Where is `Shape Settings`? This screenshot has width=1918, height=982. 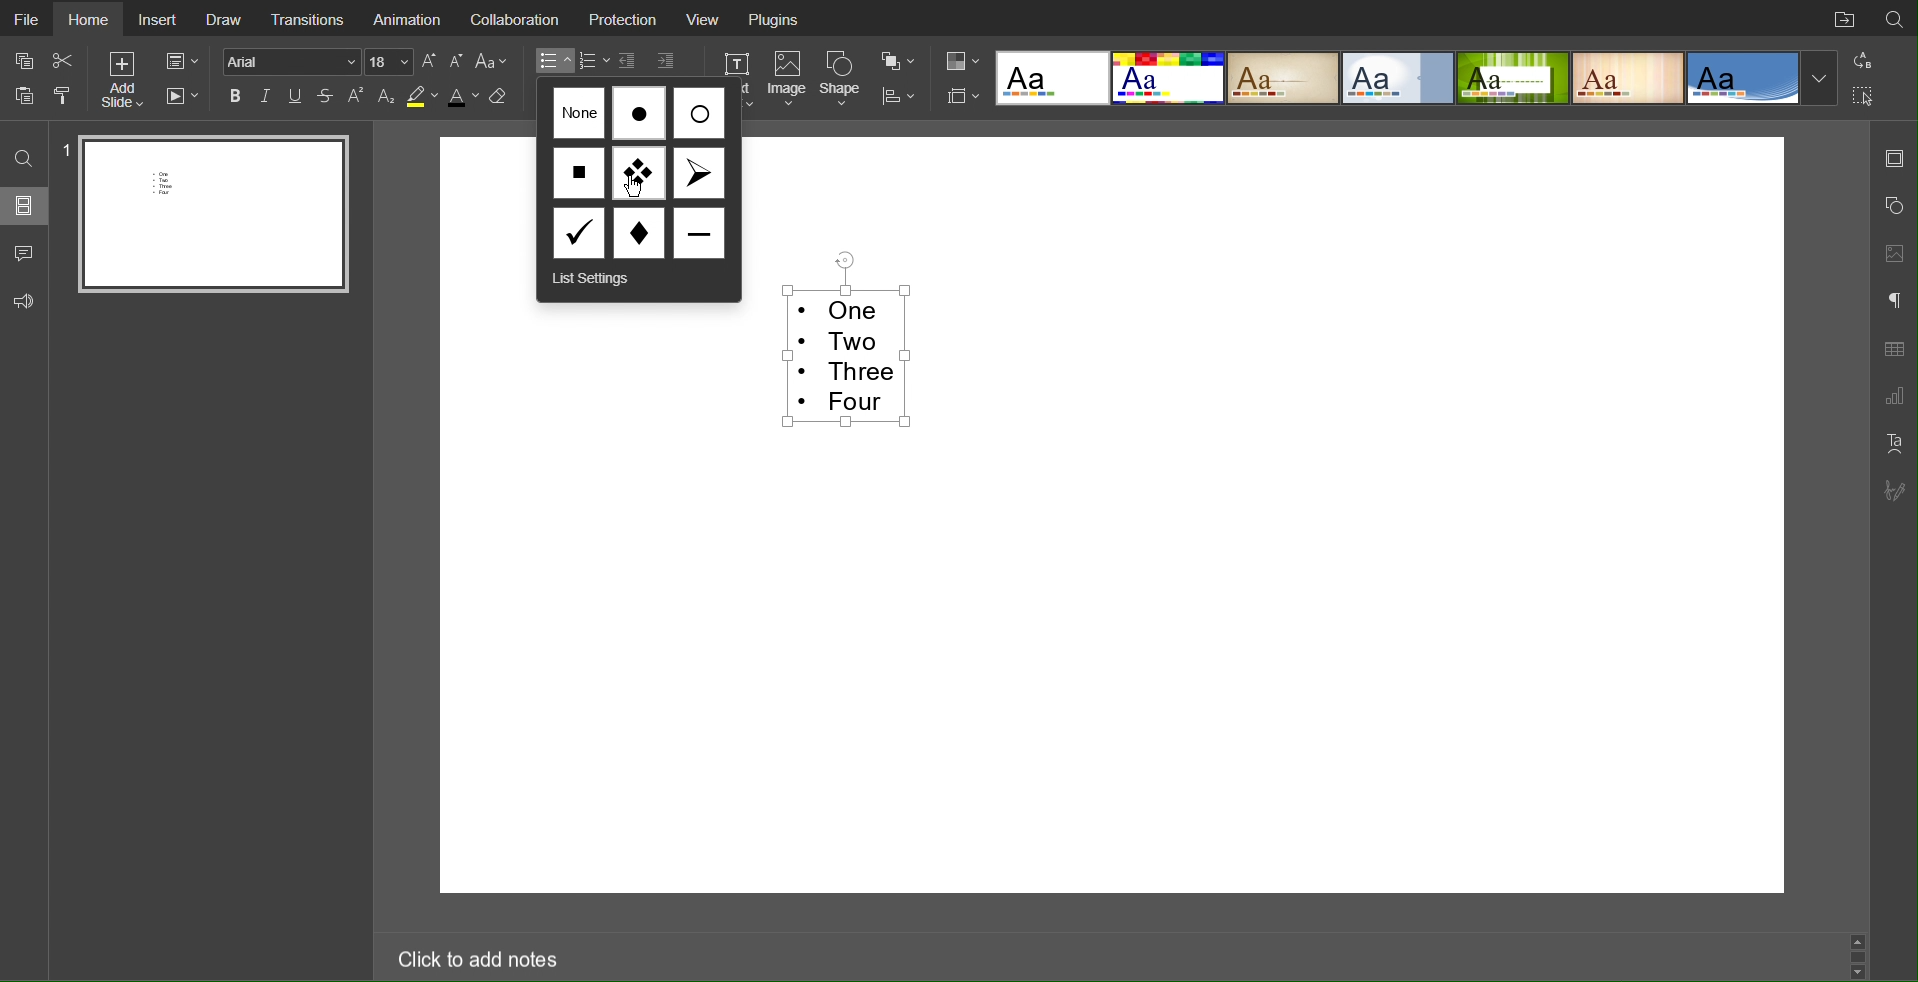 Shape Settings is located at coordinates (1892, 205).